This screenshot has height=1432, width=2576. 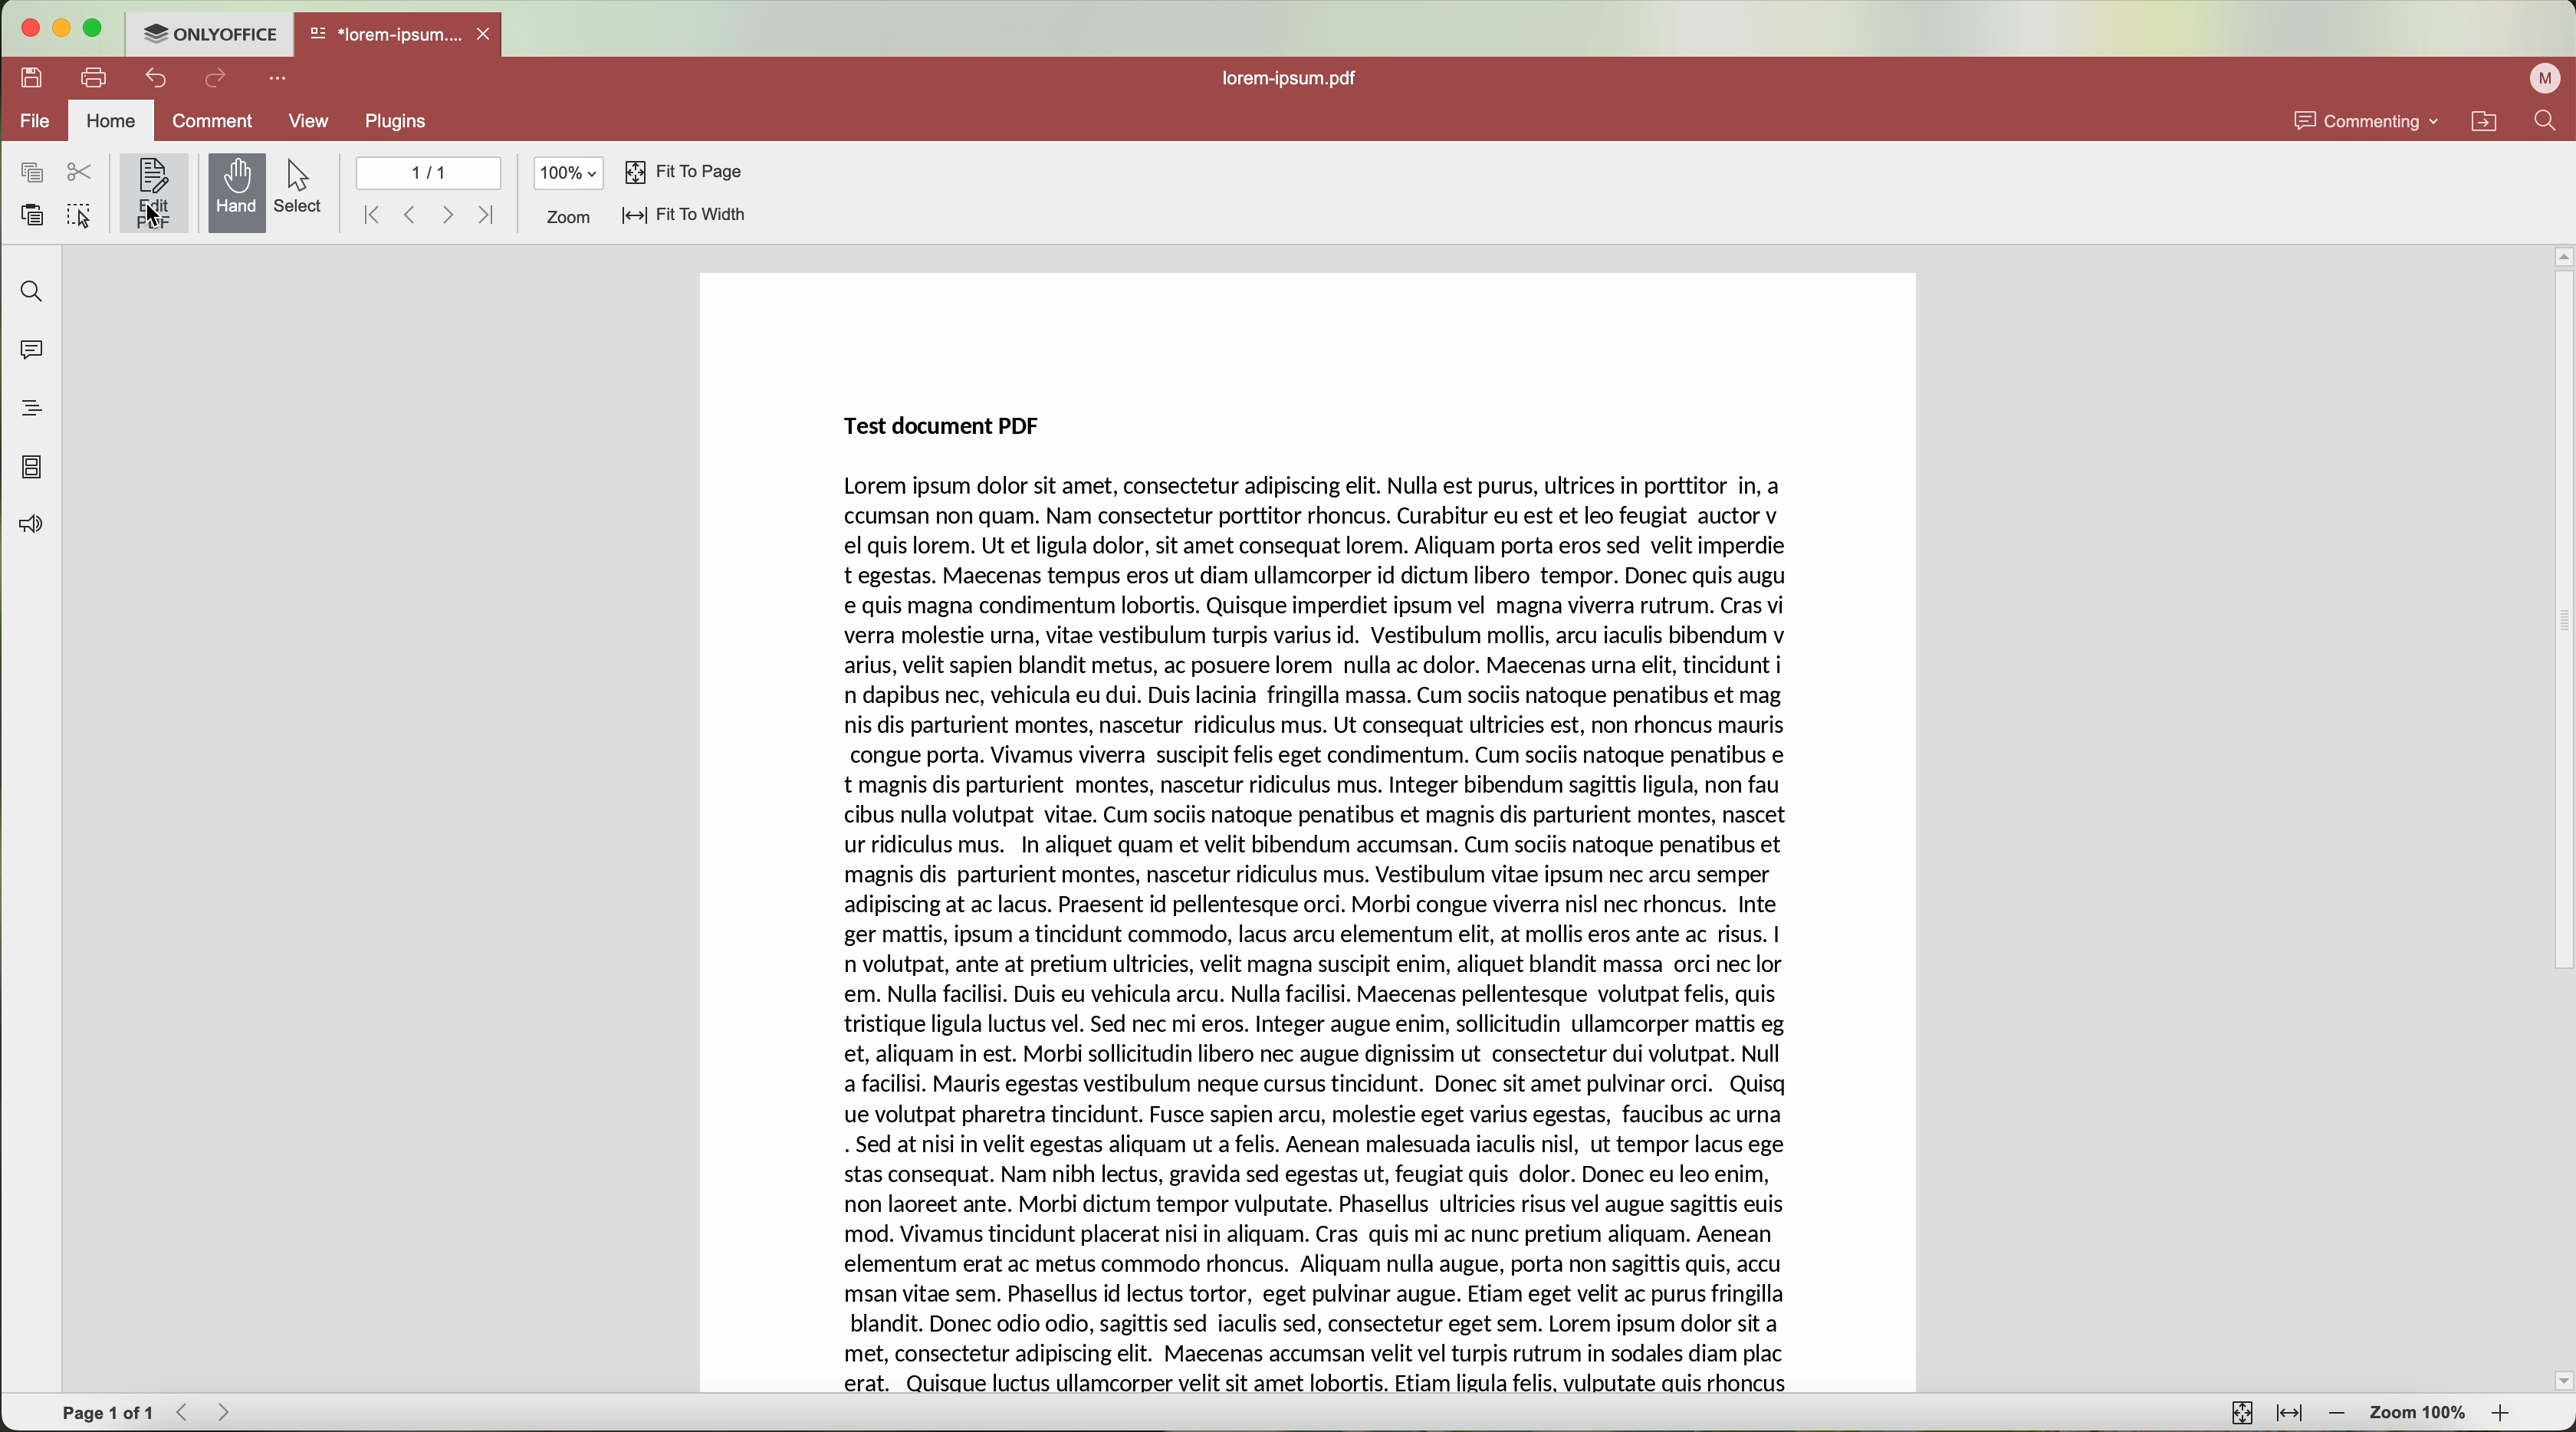 What do you see at coordinates (306, 187) in the screenshot?
I see `select` at bounding box center [306, 187].